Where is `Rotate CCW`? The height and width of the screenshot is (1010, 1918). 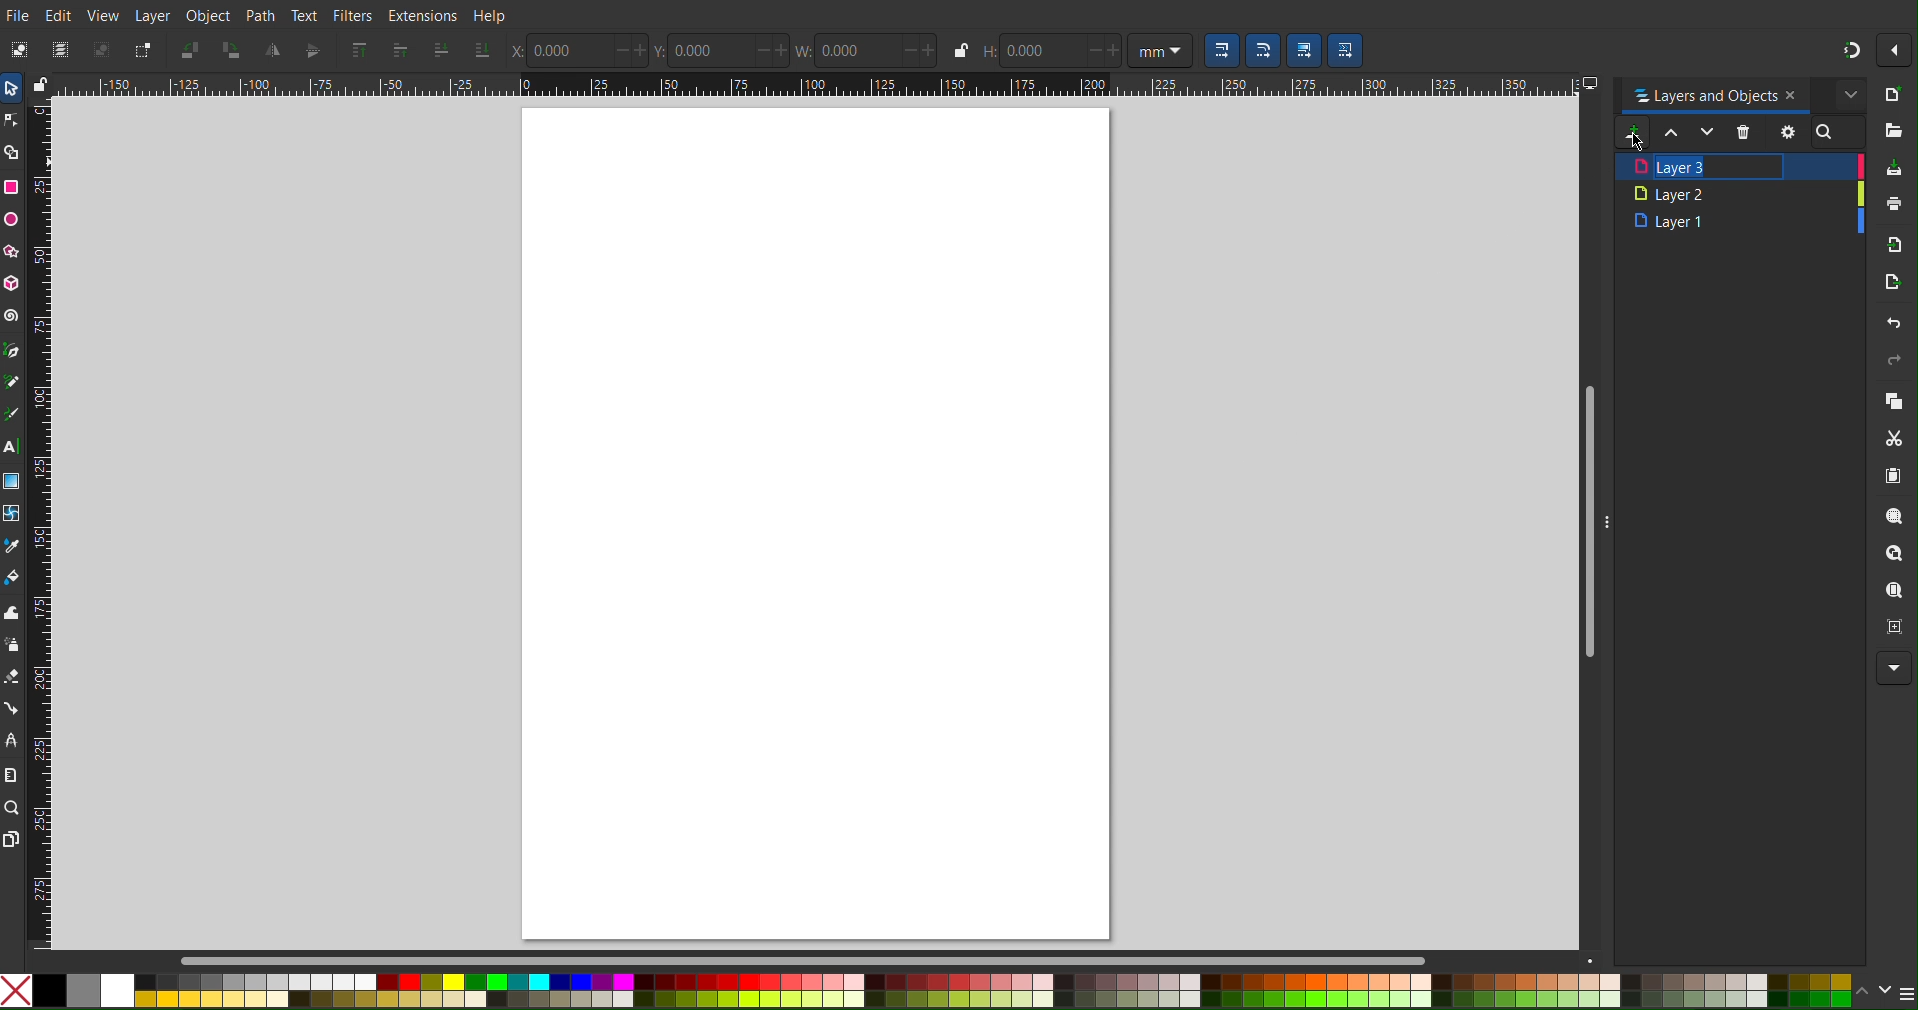 Rotate CCW is located at coordinates (192, 50).